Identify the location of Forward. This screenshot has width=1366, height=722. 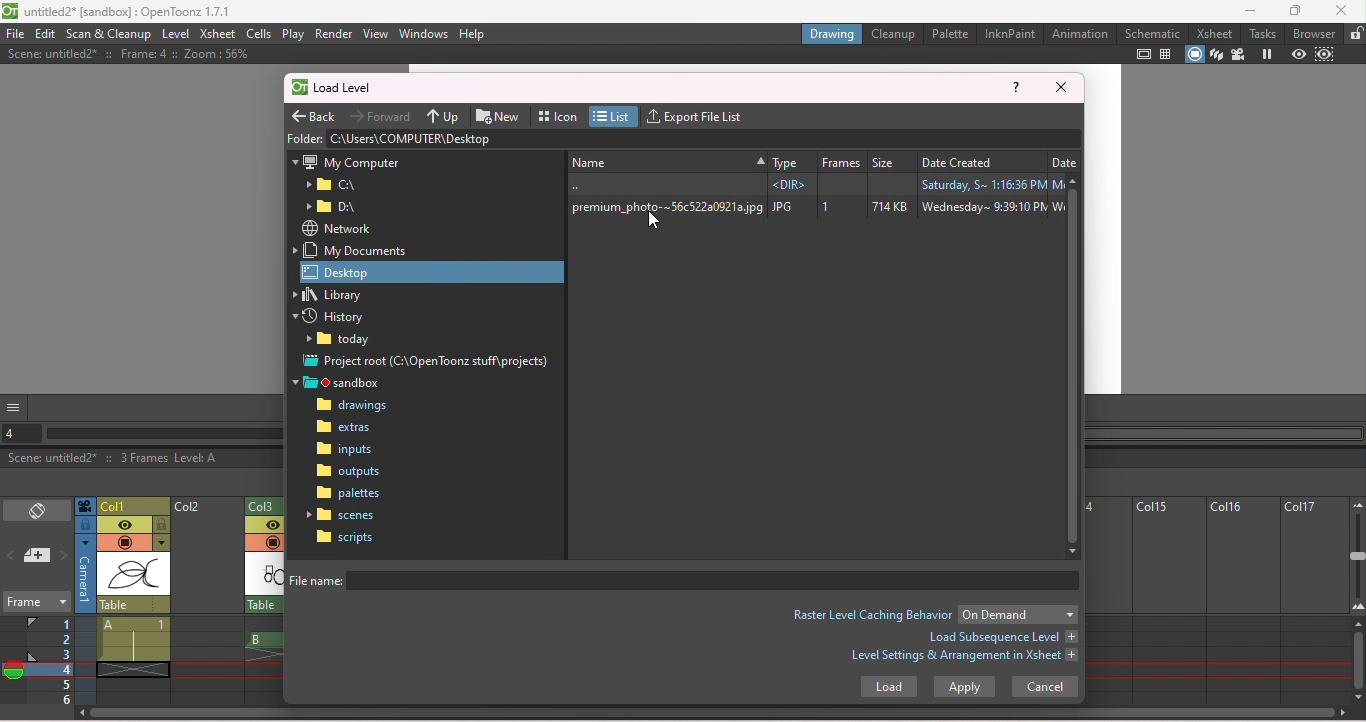
(383, 115).